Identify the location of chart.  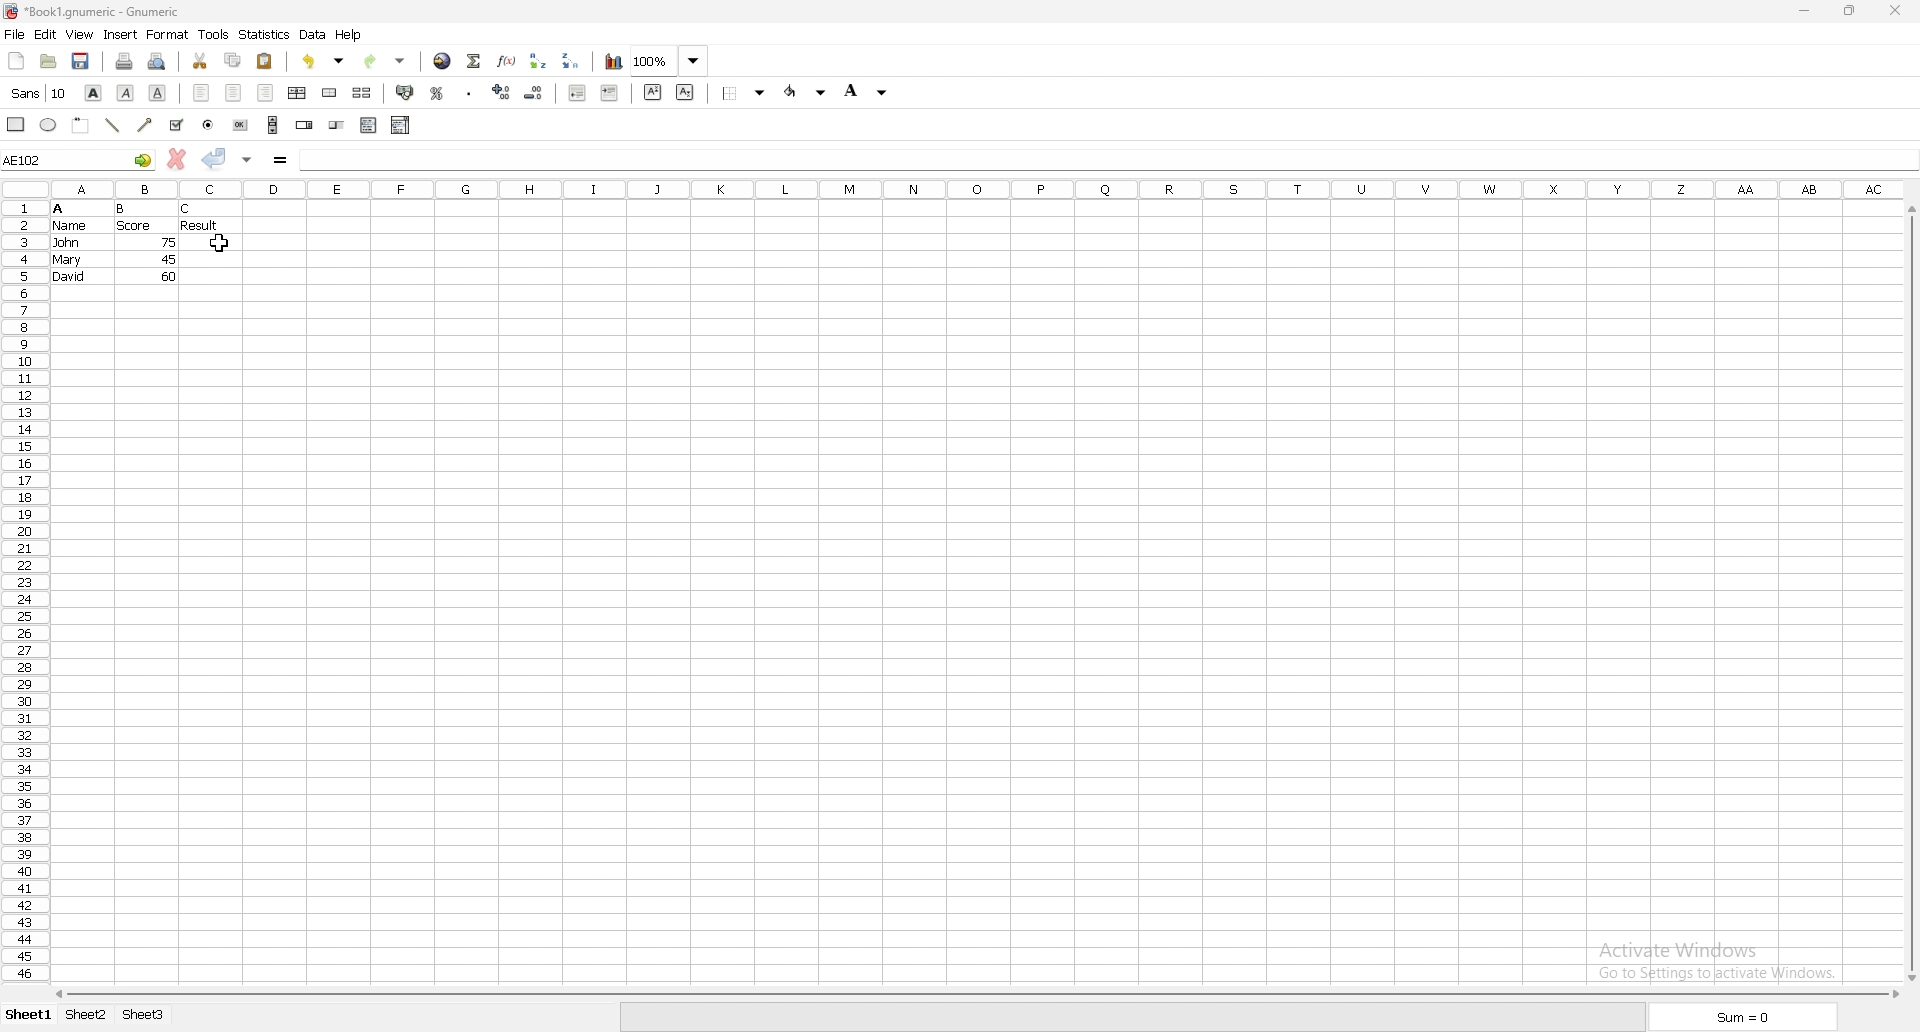
(614, 62).